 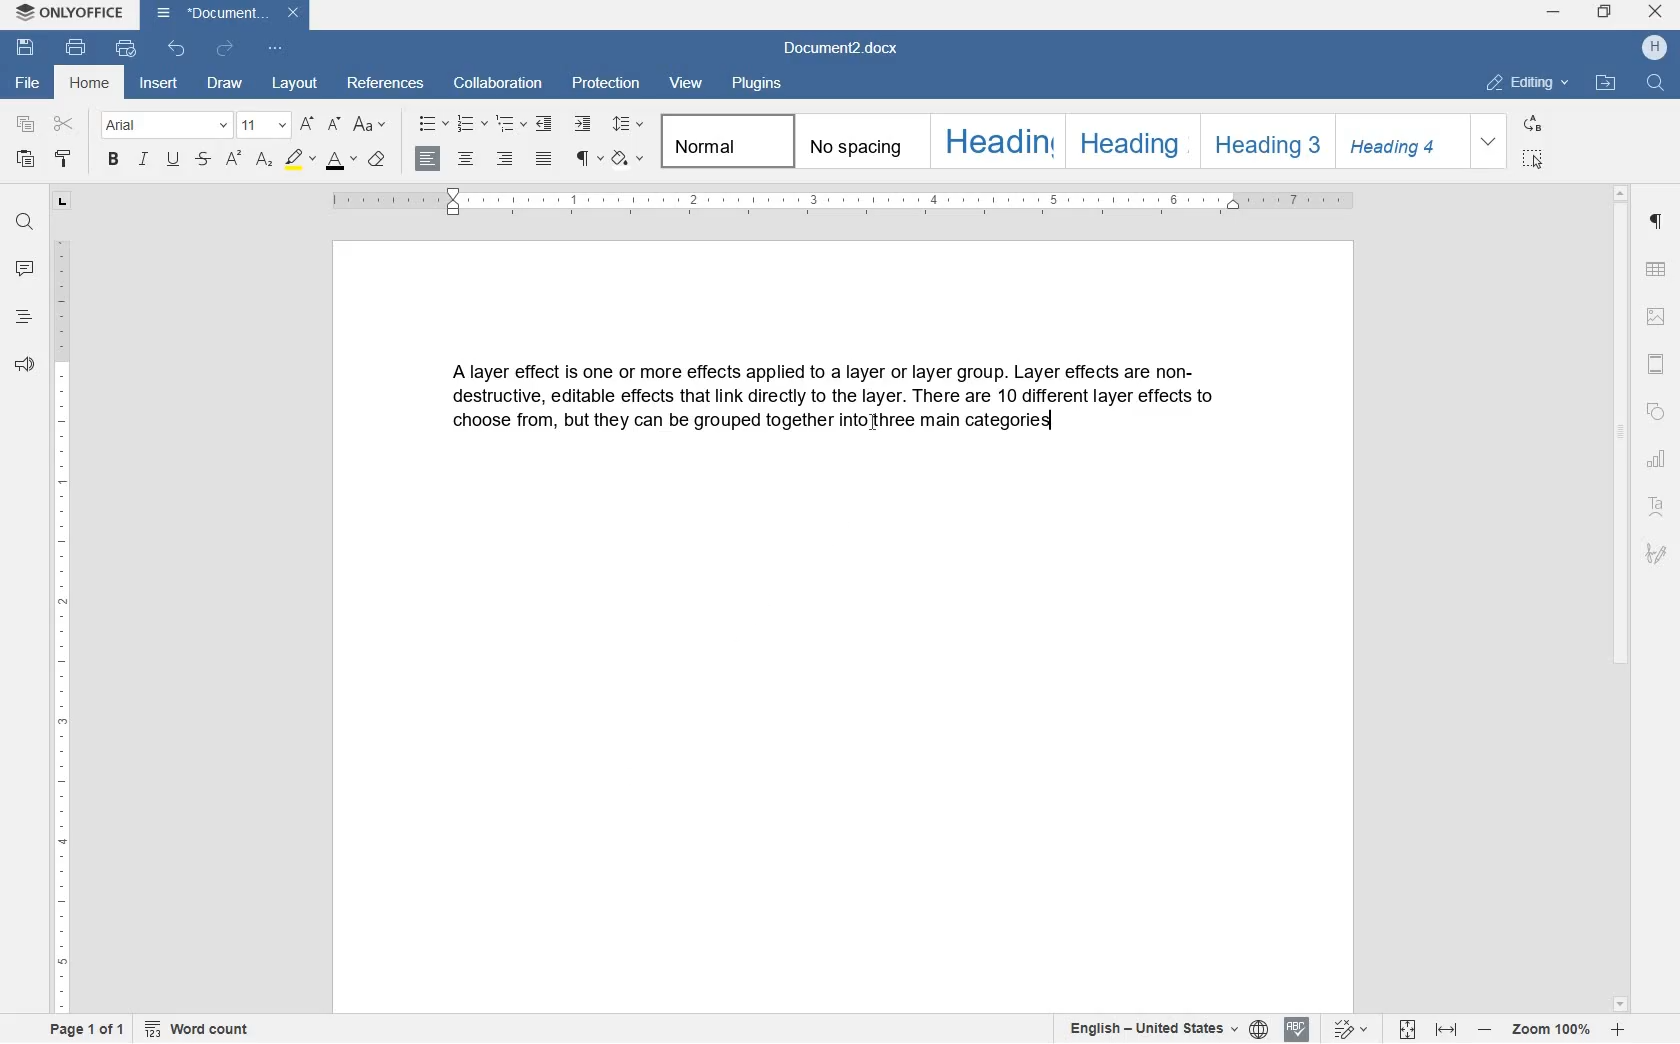 What do you see at coordinates (25, 83) in the screenshot?
I see `file` at bounding box center [25, 83].